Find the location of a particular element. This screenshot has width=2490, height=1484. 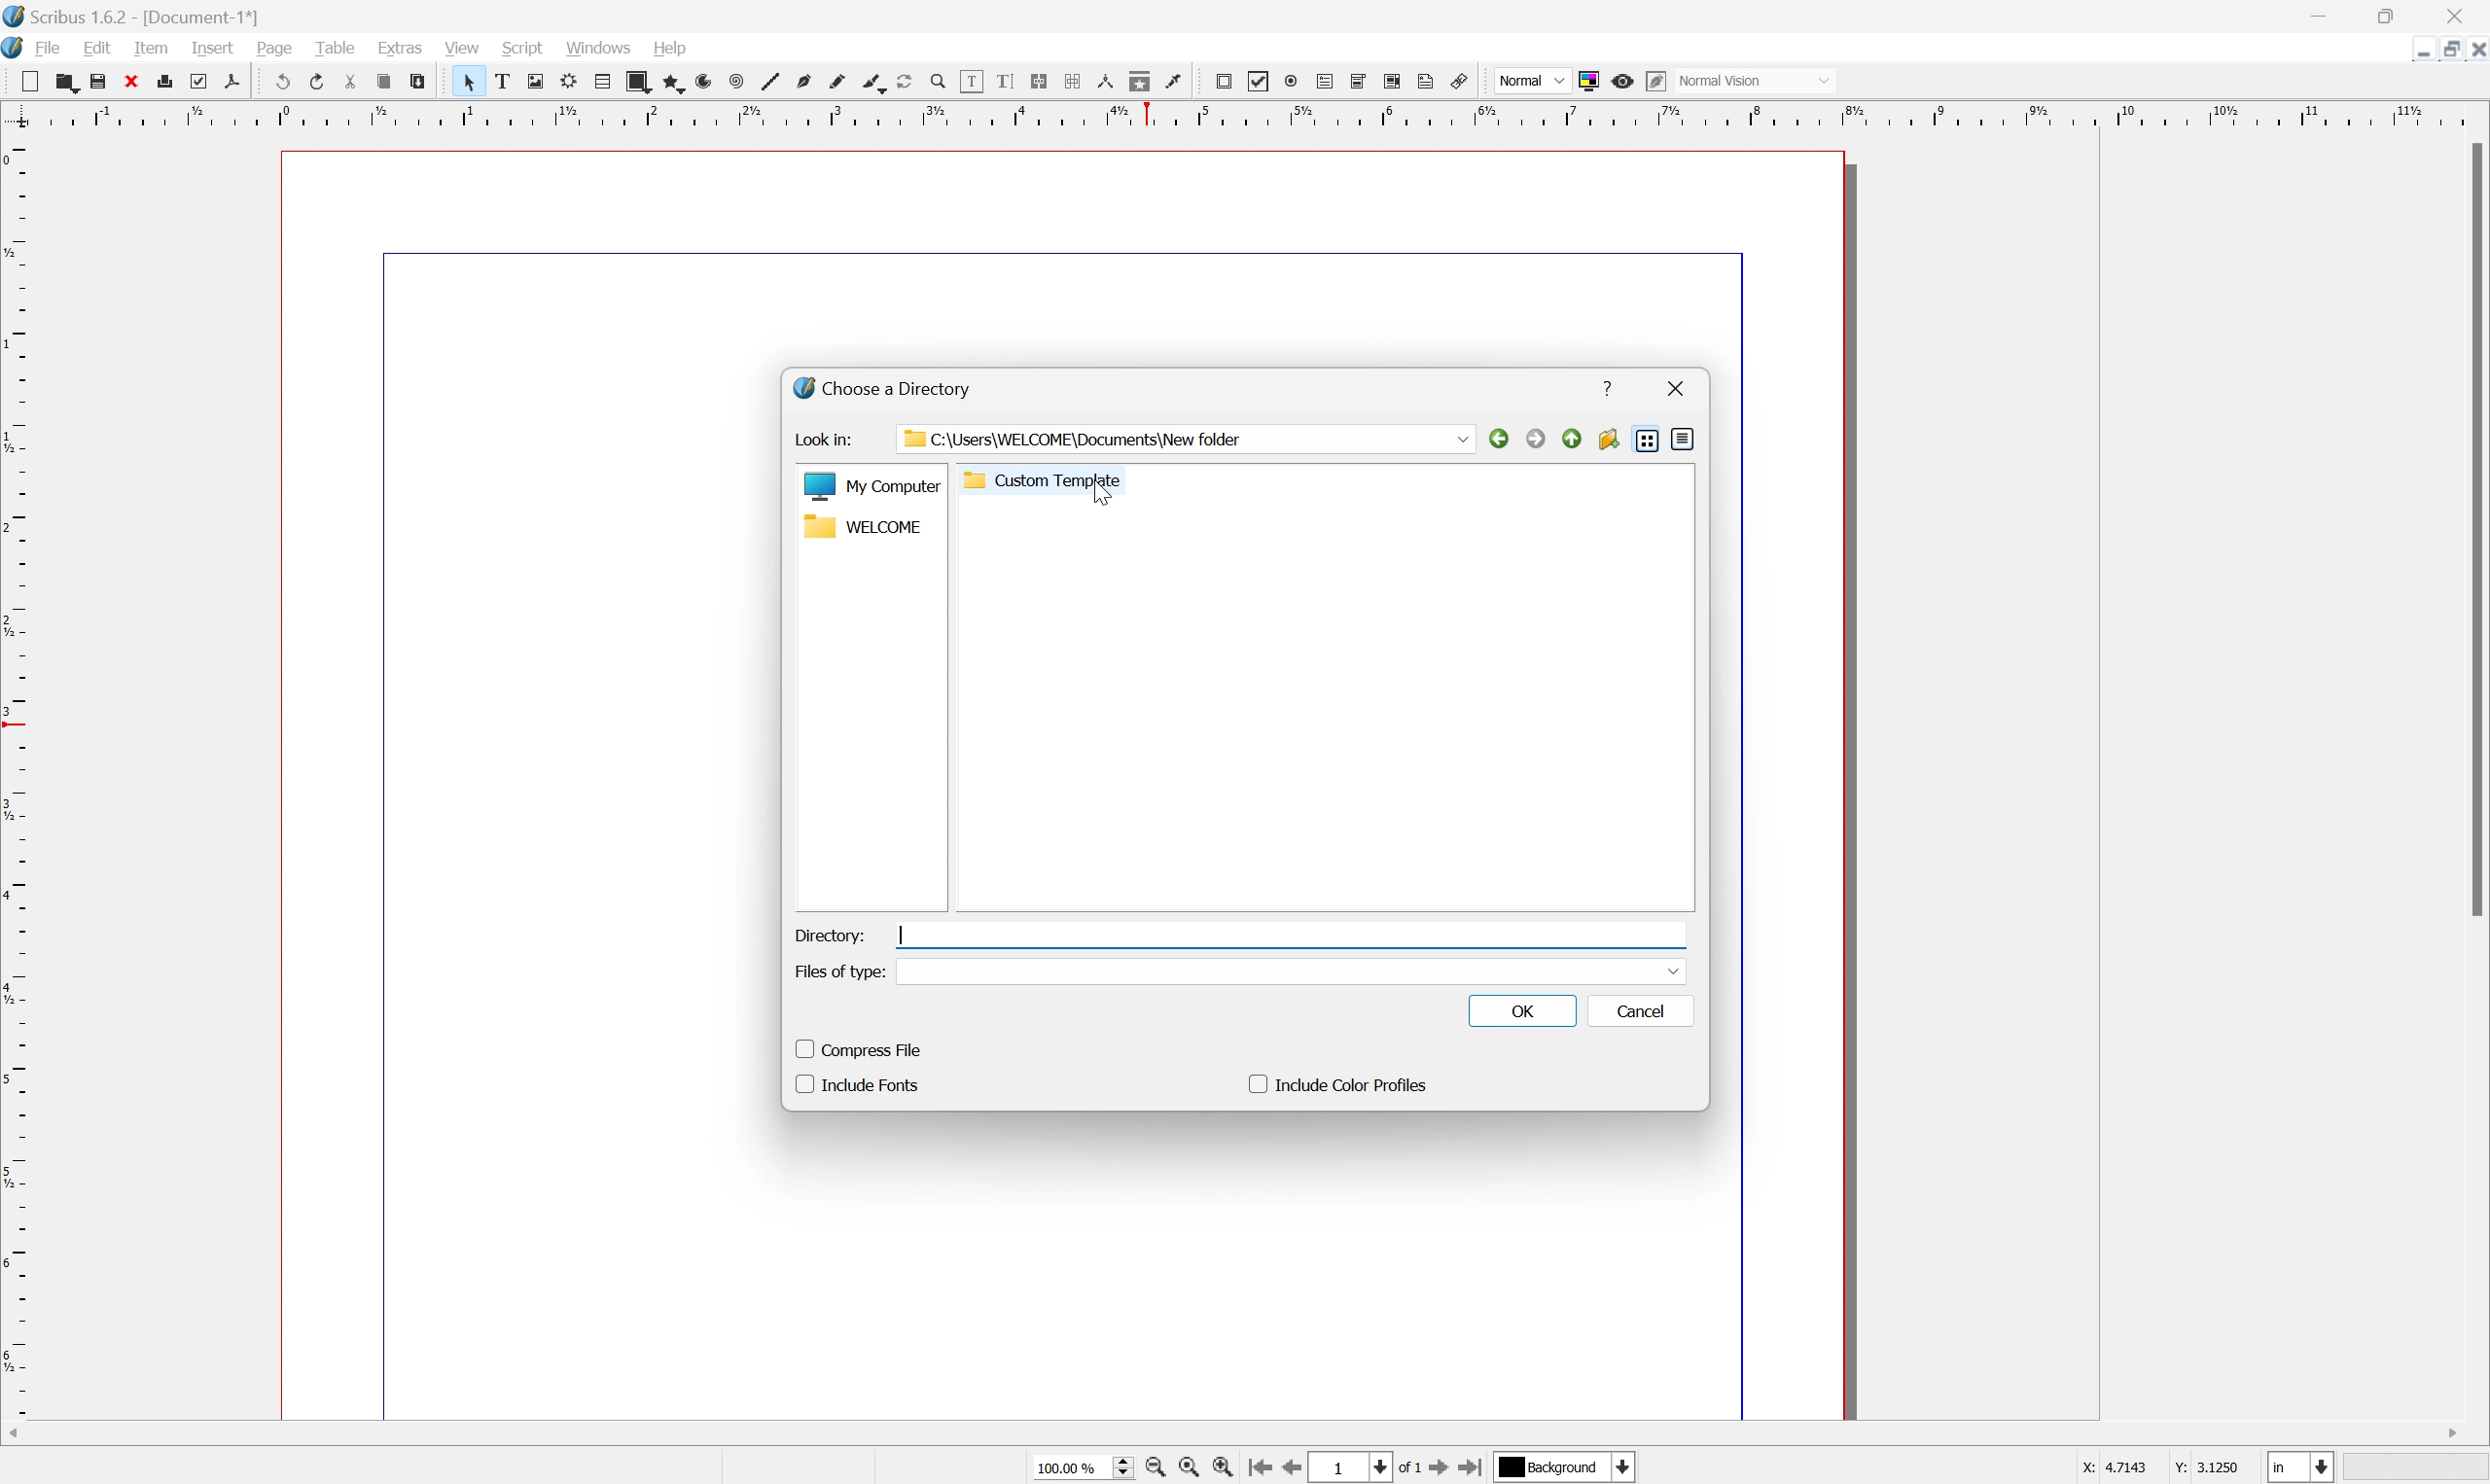

back is located at coordinates (1499, 440).